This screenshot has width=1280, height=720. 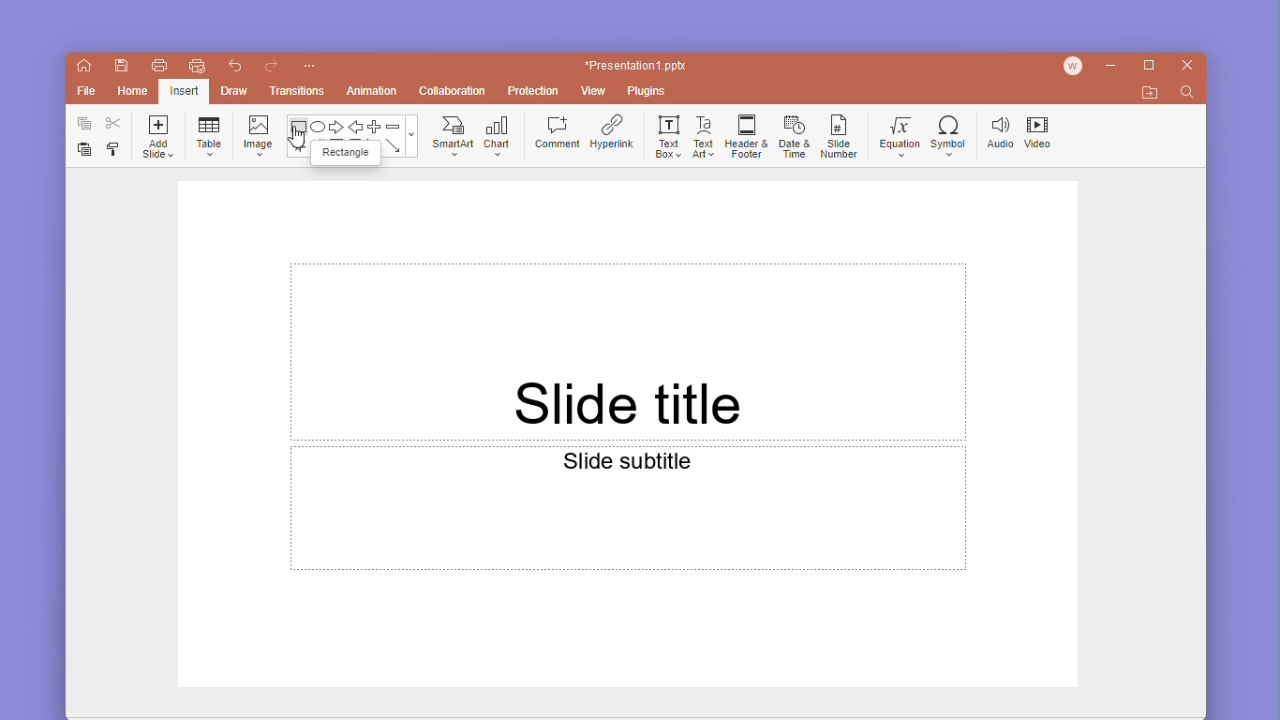 I want to click on symbol, so click(x=949, y=130).